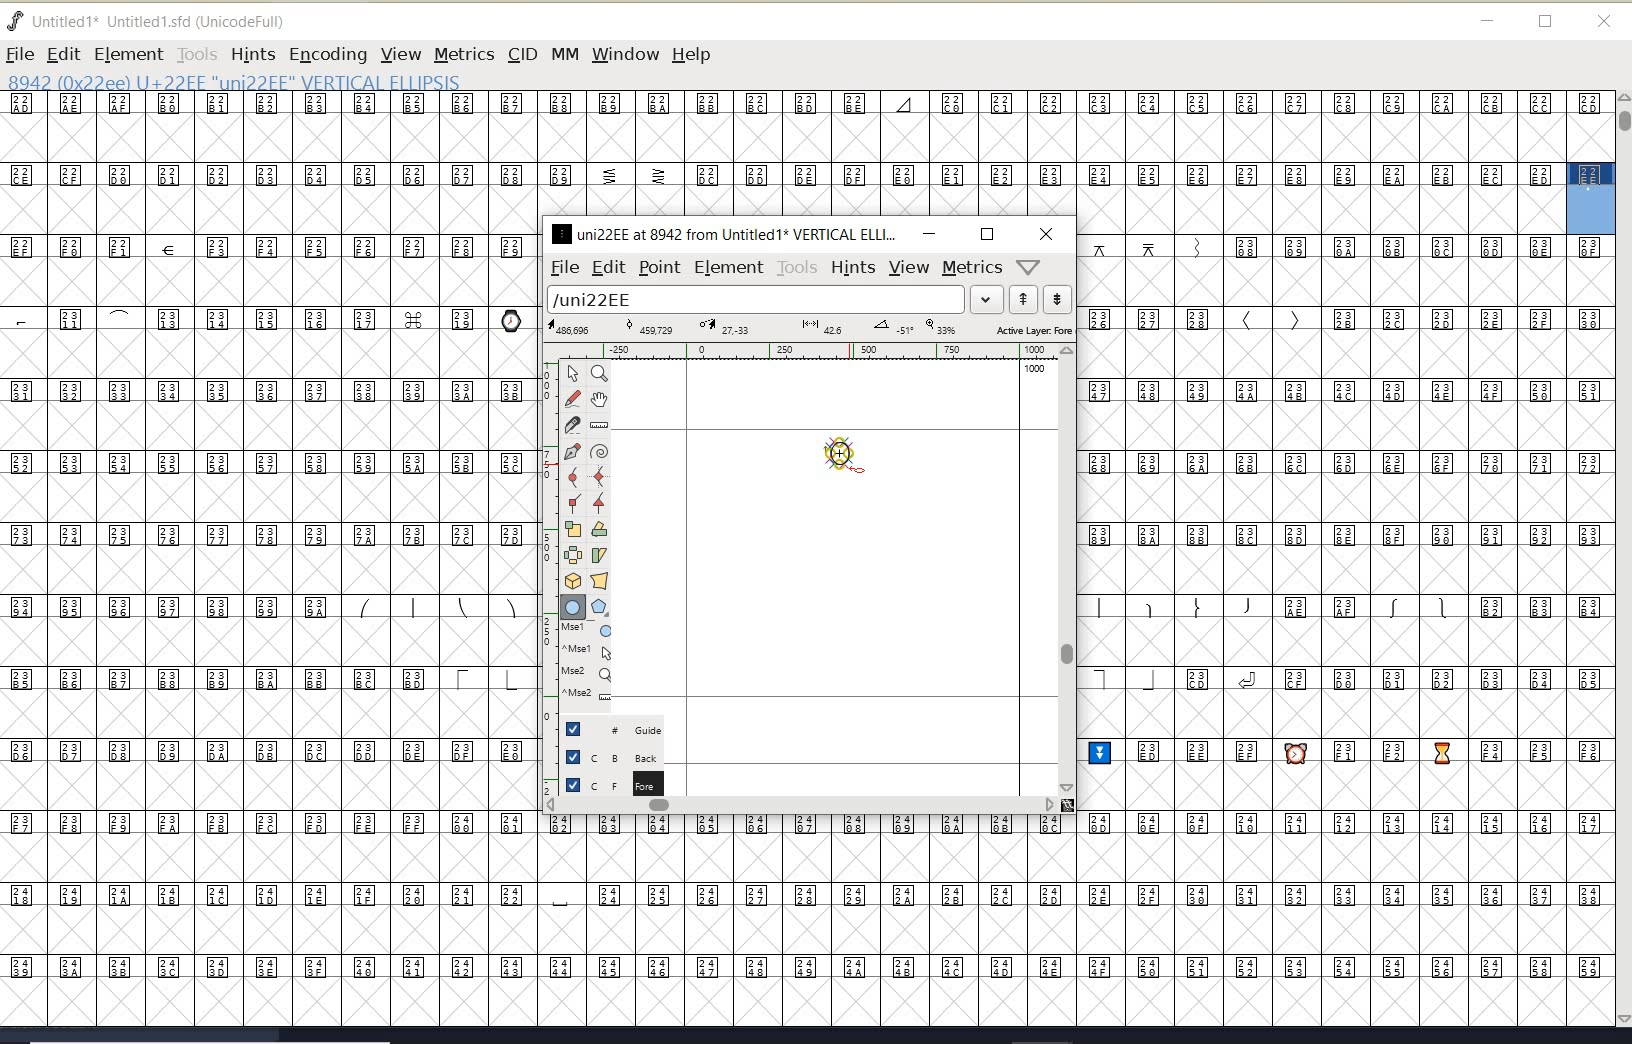  Describe the element at coordinates (16, 21) in the screenshot. I see `fontforge logo` at that location.